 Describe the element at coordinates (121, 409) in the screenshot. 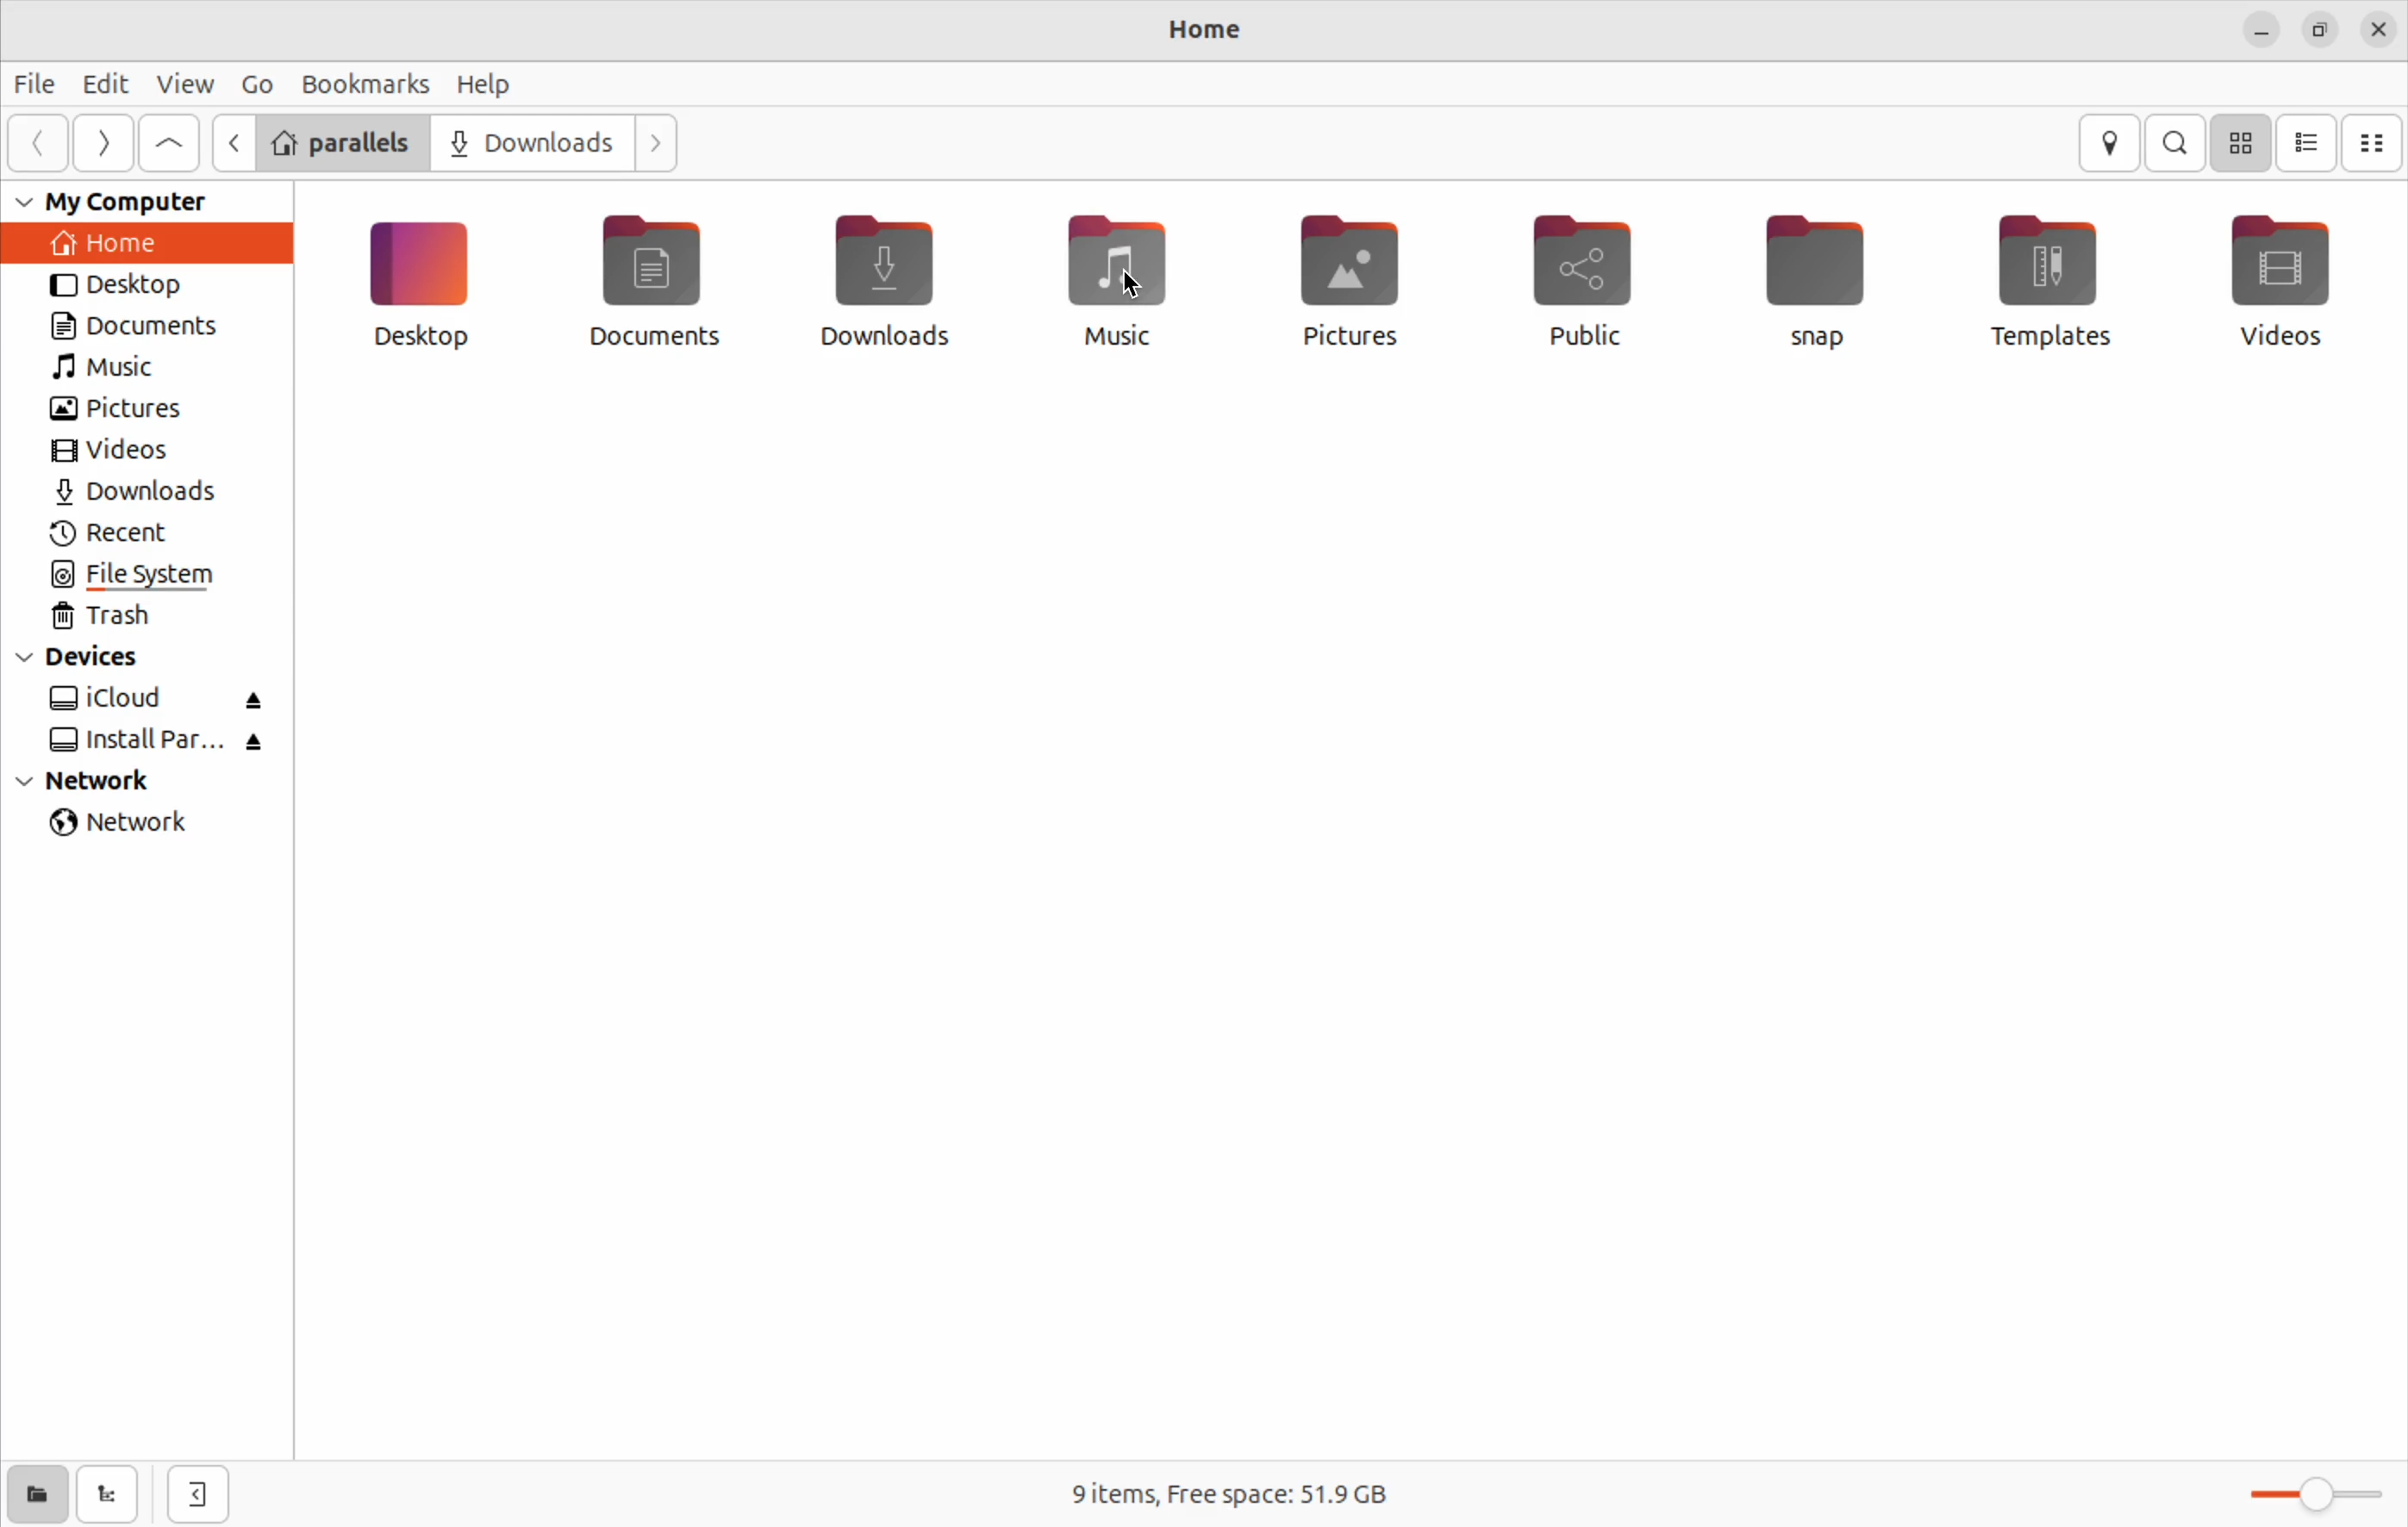

I see `pictures` at that location.